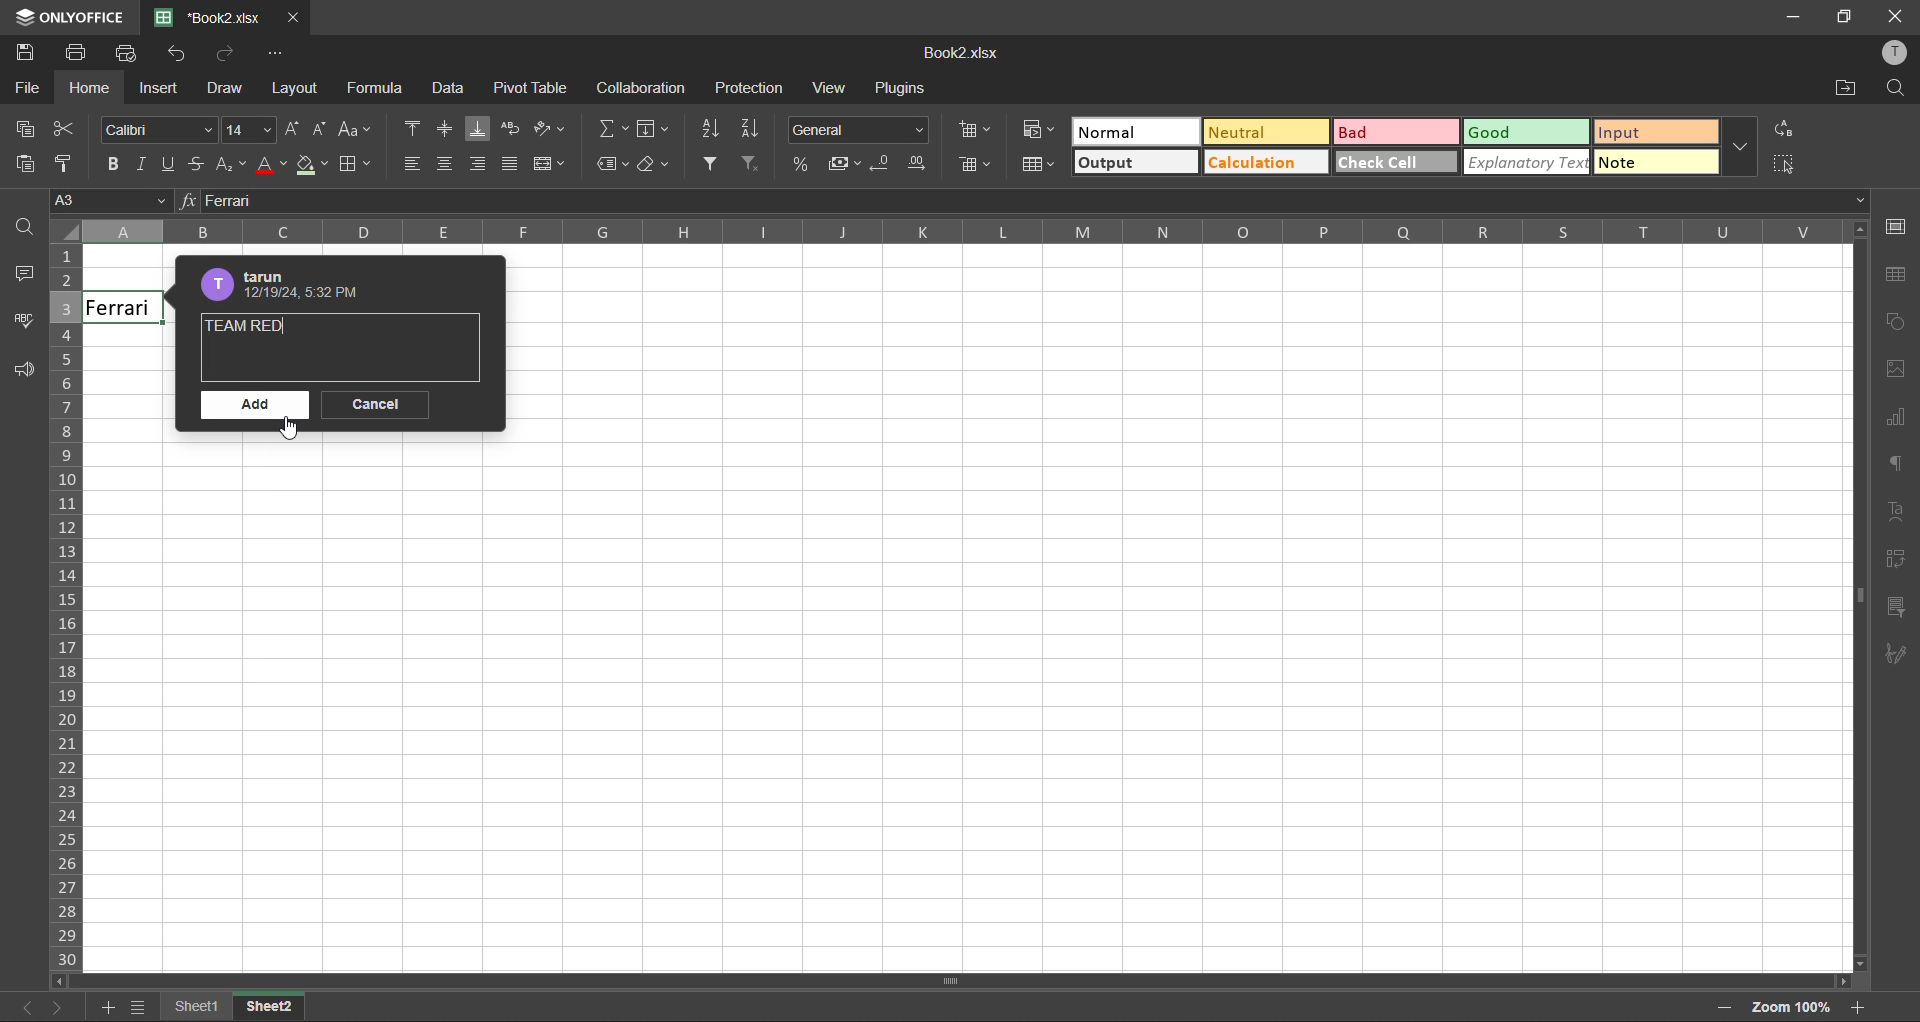 The height and width of the screenshot is (1022, 1920). I want to click on profile and datestamp, so click(288, 285).